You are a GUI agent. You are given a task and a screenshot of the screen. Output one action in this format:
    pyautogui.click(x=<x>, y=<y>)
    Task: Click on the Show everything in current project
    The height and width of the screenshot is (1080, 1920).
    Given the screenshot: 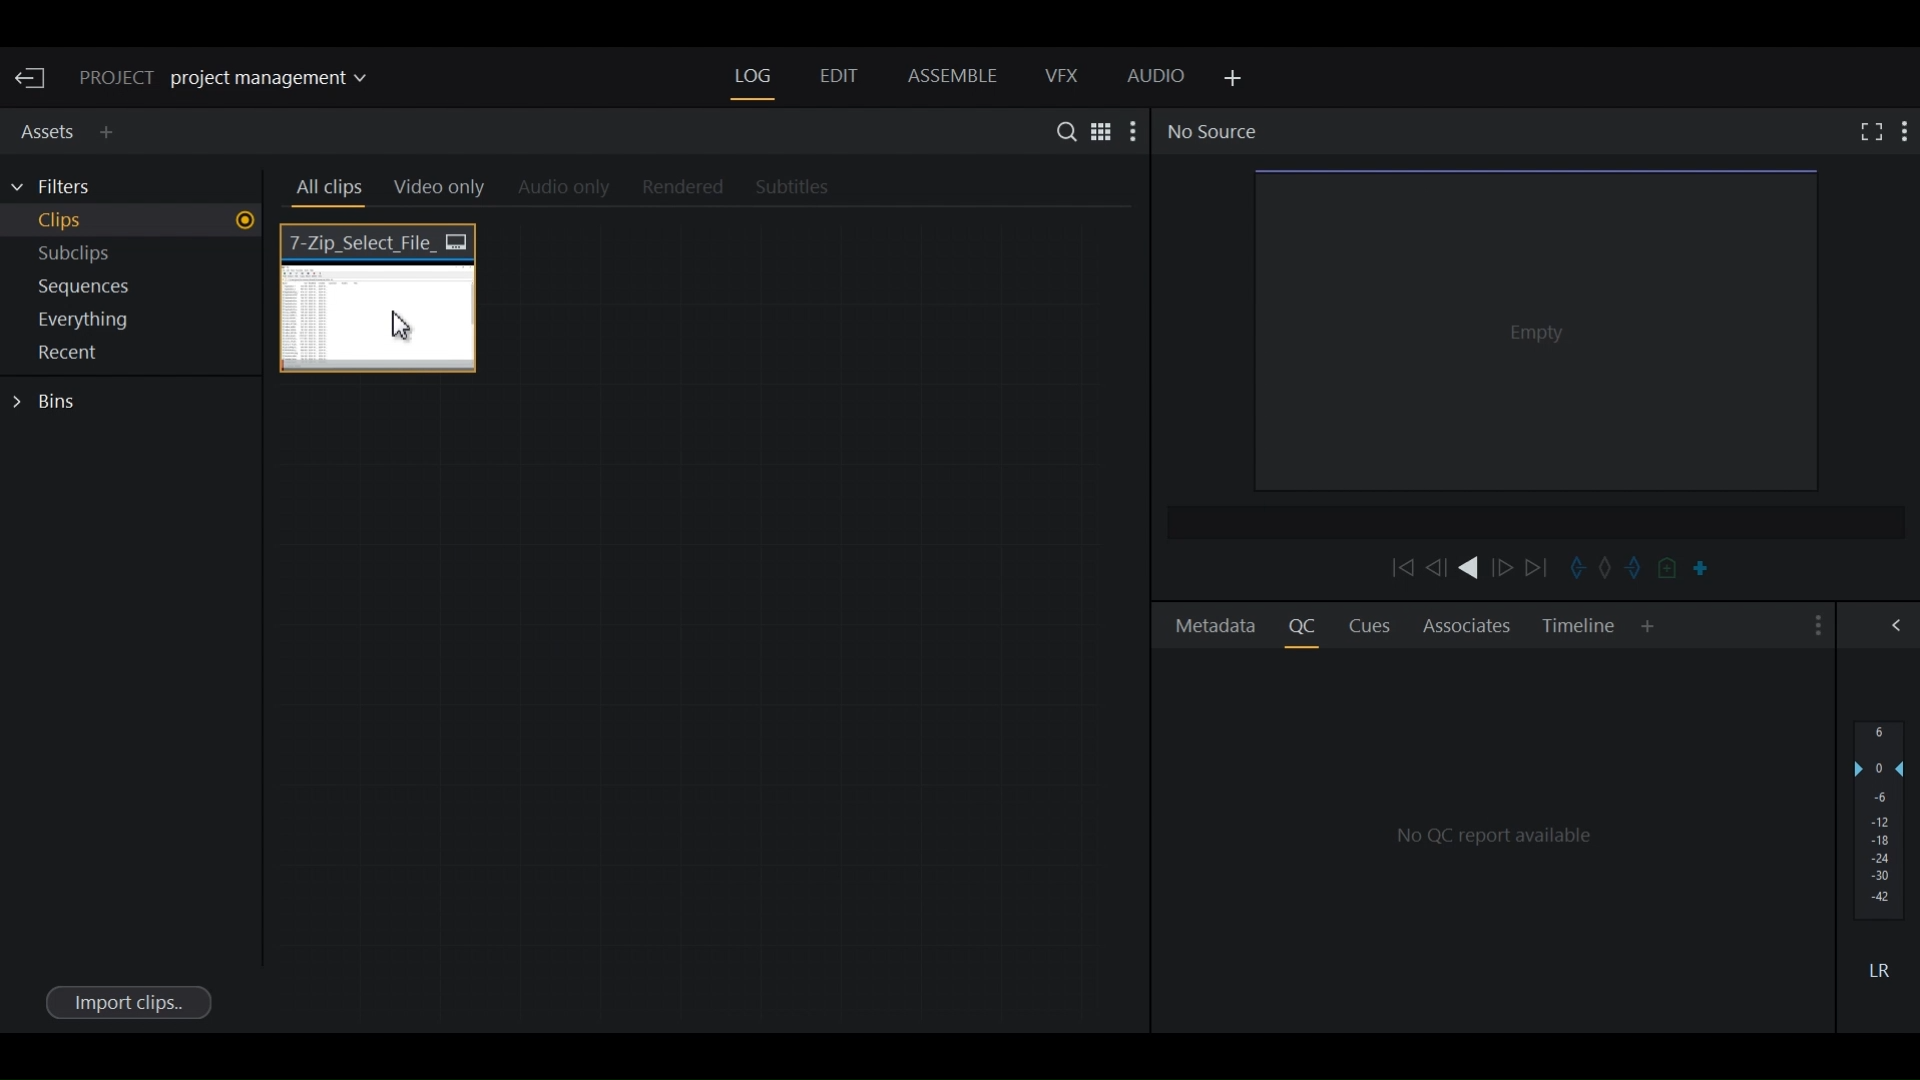 What is the action you would take?
    pyautogui.click(x=136, y=322)
    